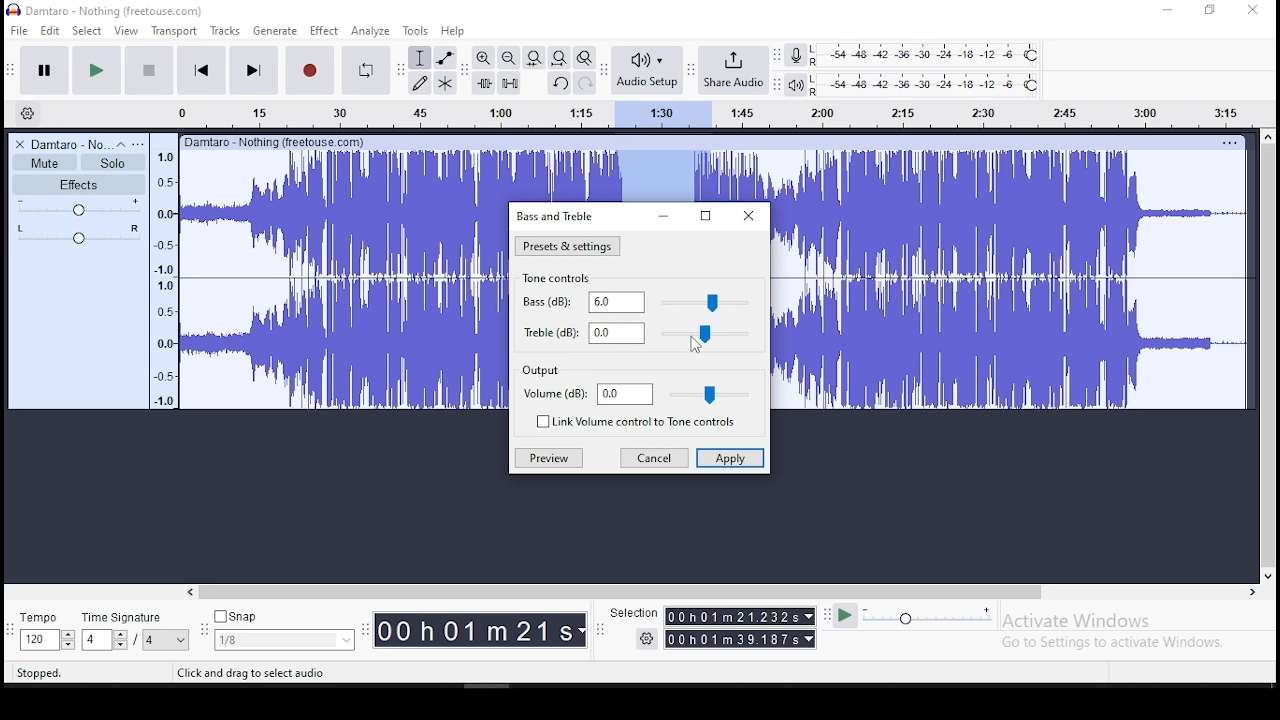 Image resolution: width=1280 pixels, height=720 pixels. I want to click on solo, so click(113, 163).